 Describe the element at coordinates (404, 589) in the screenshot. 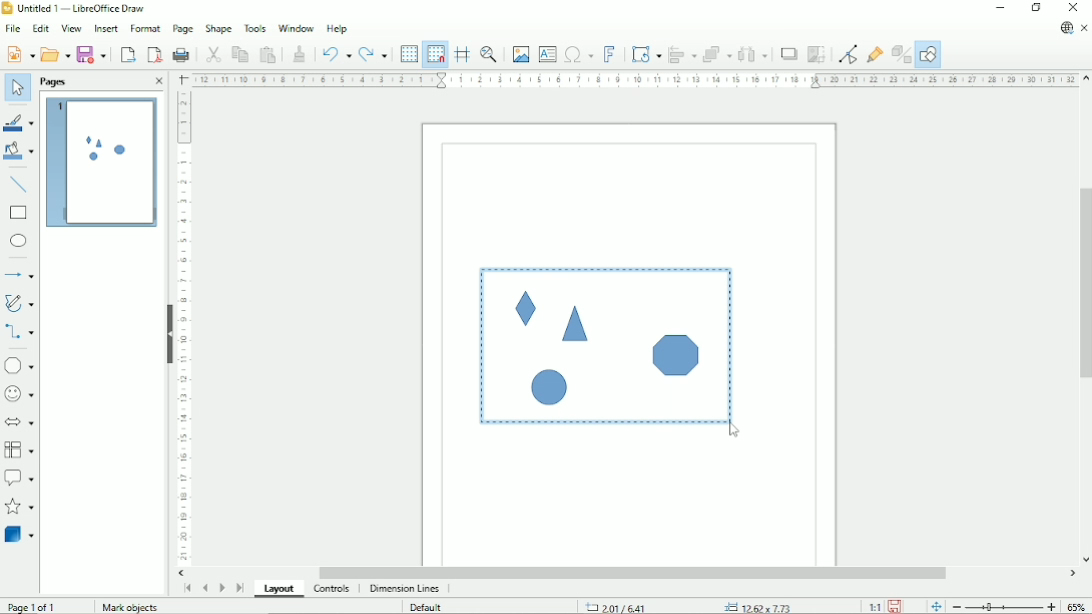

I see `dimension lines` at that location.